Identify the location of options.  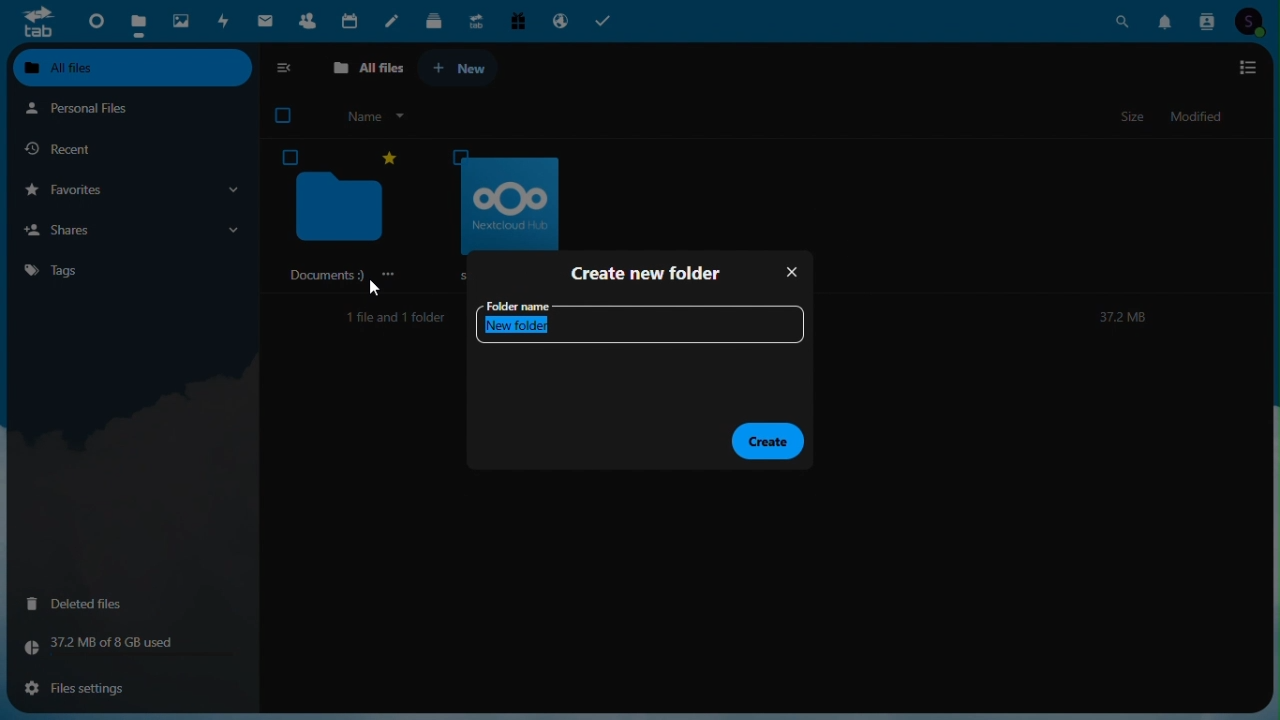
(1241, 72).